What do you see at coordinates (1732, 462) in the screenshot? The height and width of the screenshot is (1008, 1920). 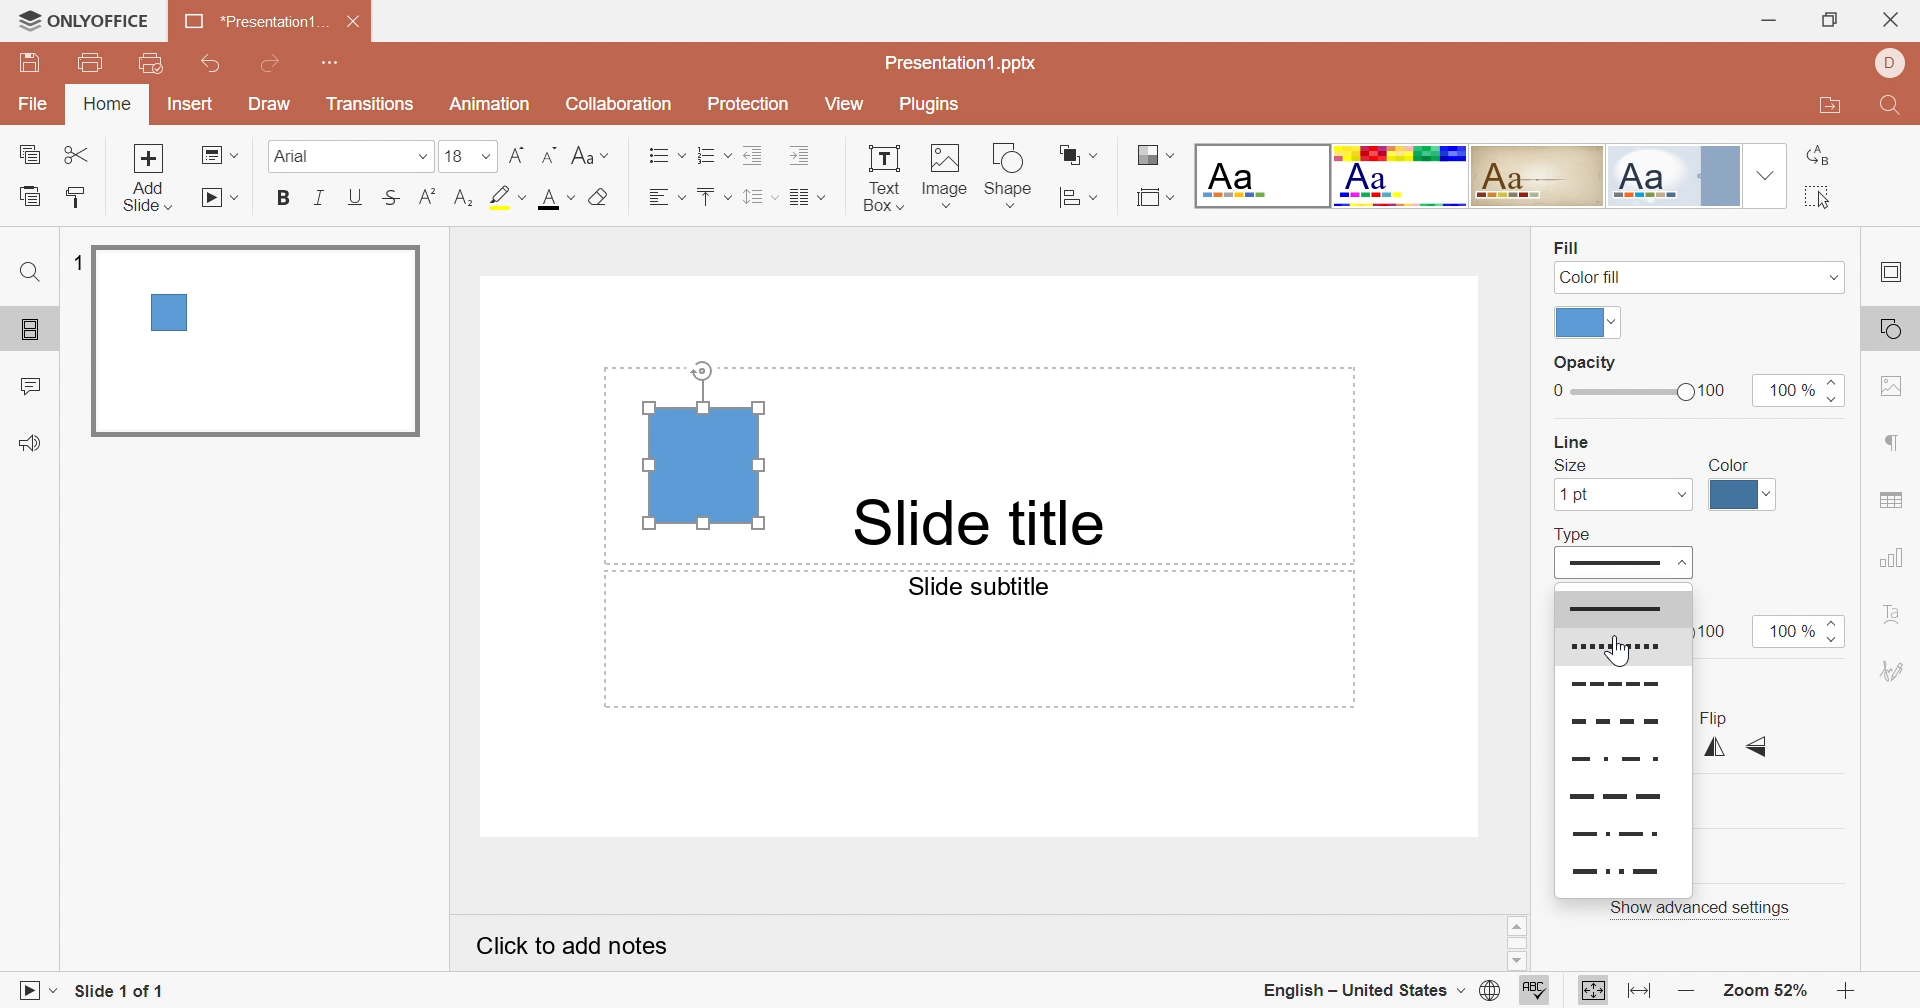 I see `Color` at bounding box center [1732, 462].